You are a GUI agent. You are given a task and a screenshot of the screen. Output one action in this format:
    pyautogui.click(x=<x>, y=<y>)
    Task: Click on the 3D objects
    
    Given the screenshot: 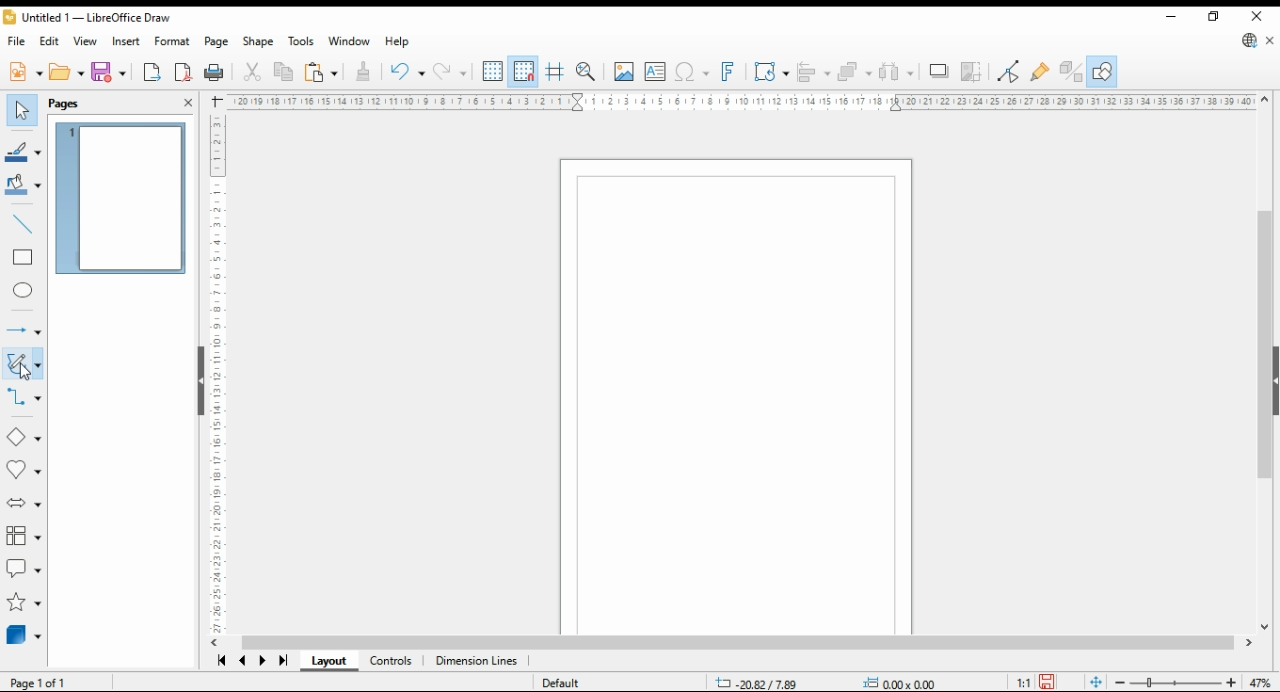 What is the action you would take?
    pyautogui.click(x=23, y=637)
    